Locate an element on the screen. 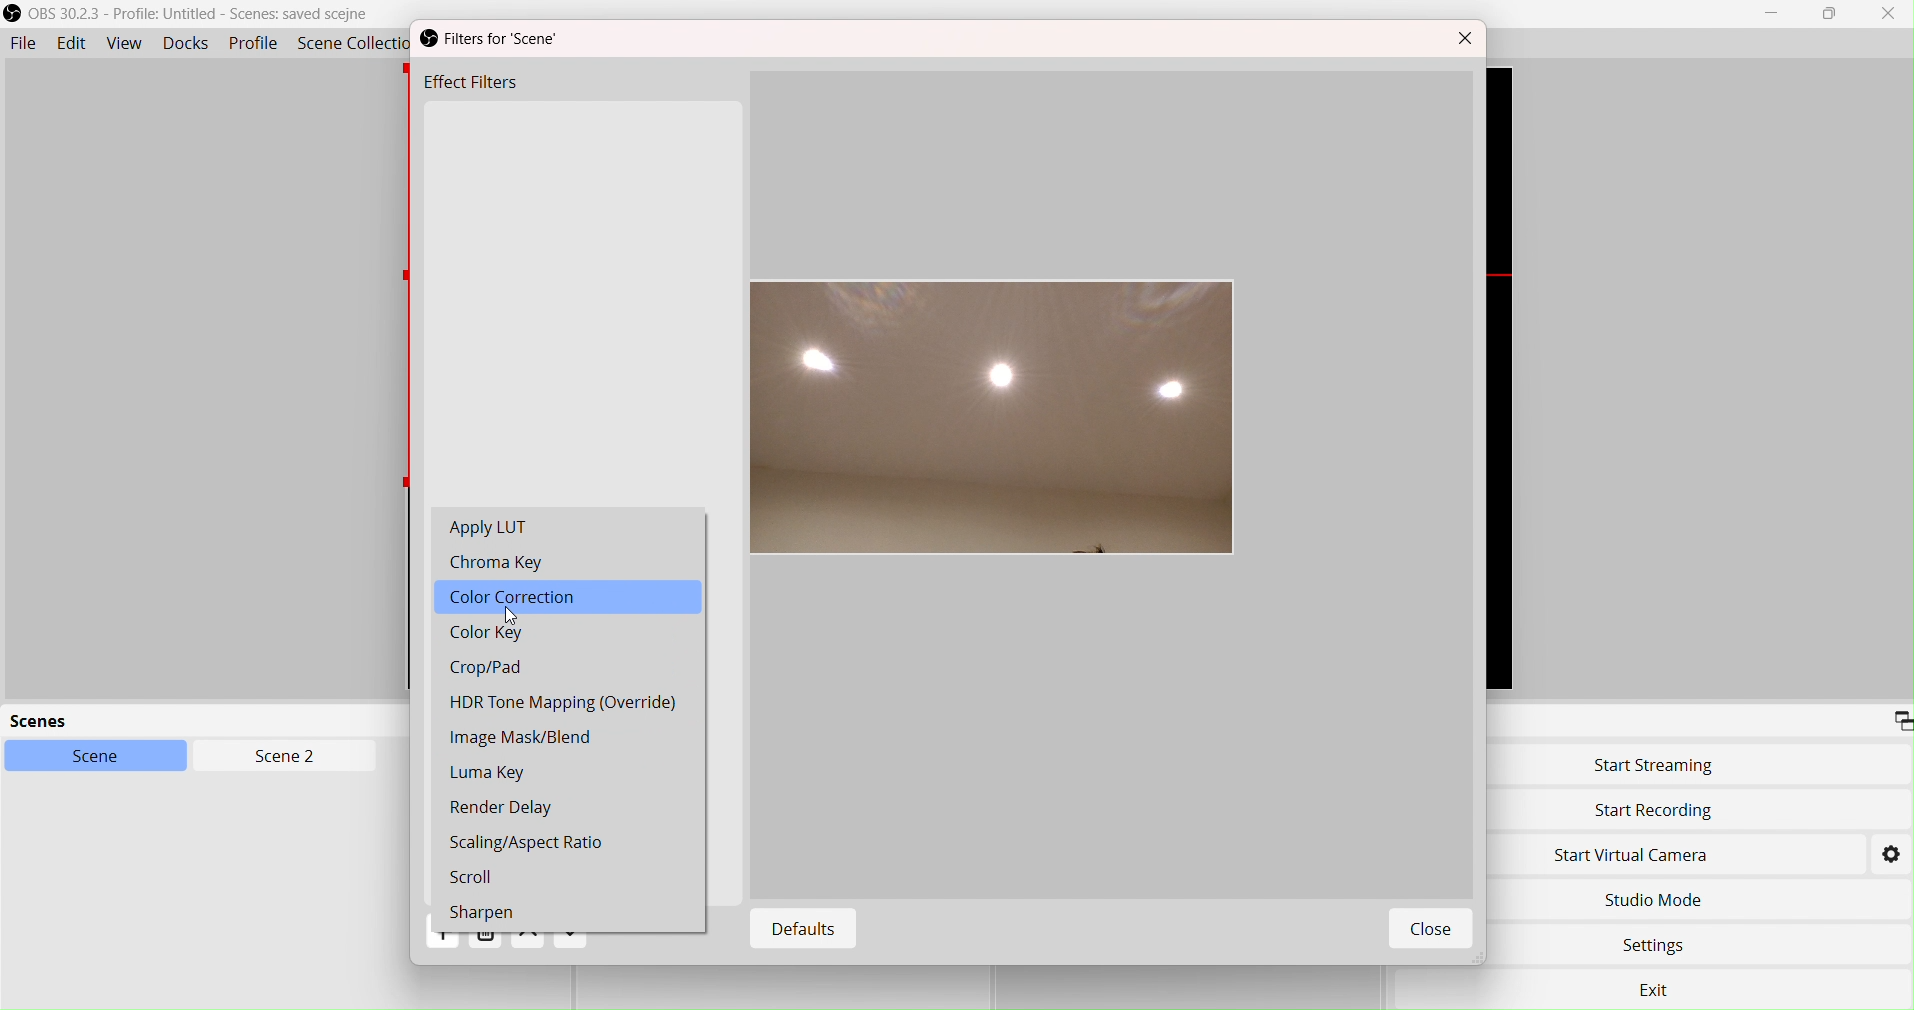  Chroma Key is located at coordinates (502, 563).